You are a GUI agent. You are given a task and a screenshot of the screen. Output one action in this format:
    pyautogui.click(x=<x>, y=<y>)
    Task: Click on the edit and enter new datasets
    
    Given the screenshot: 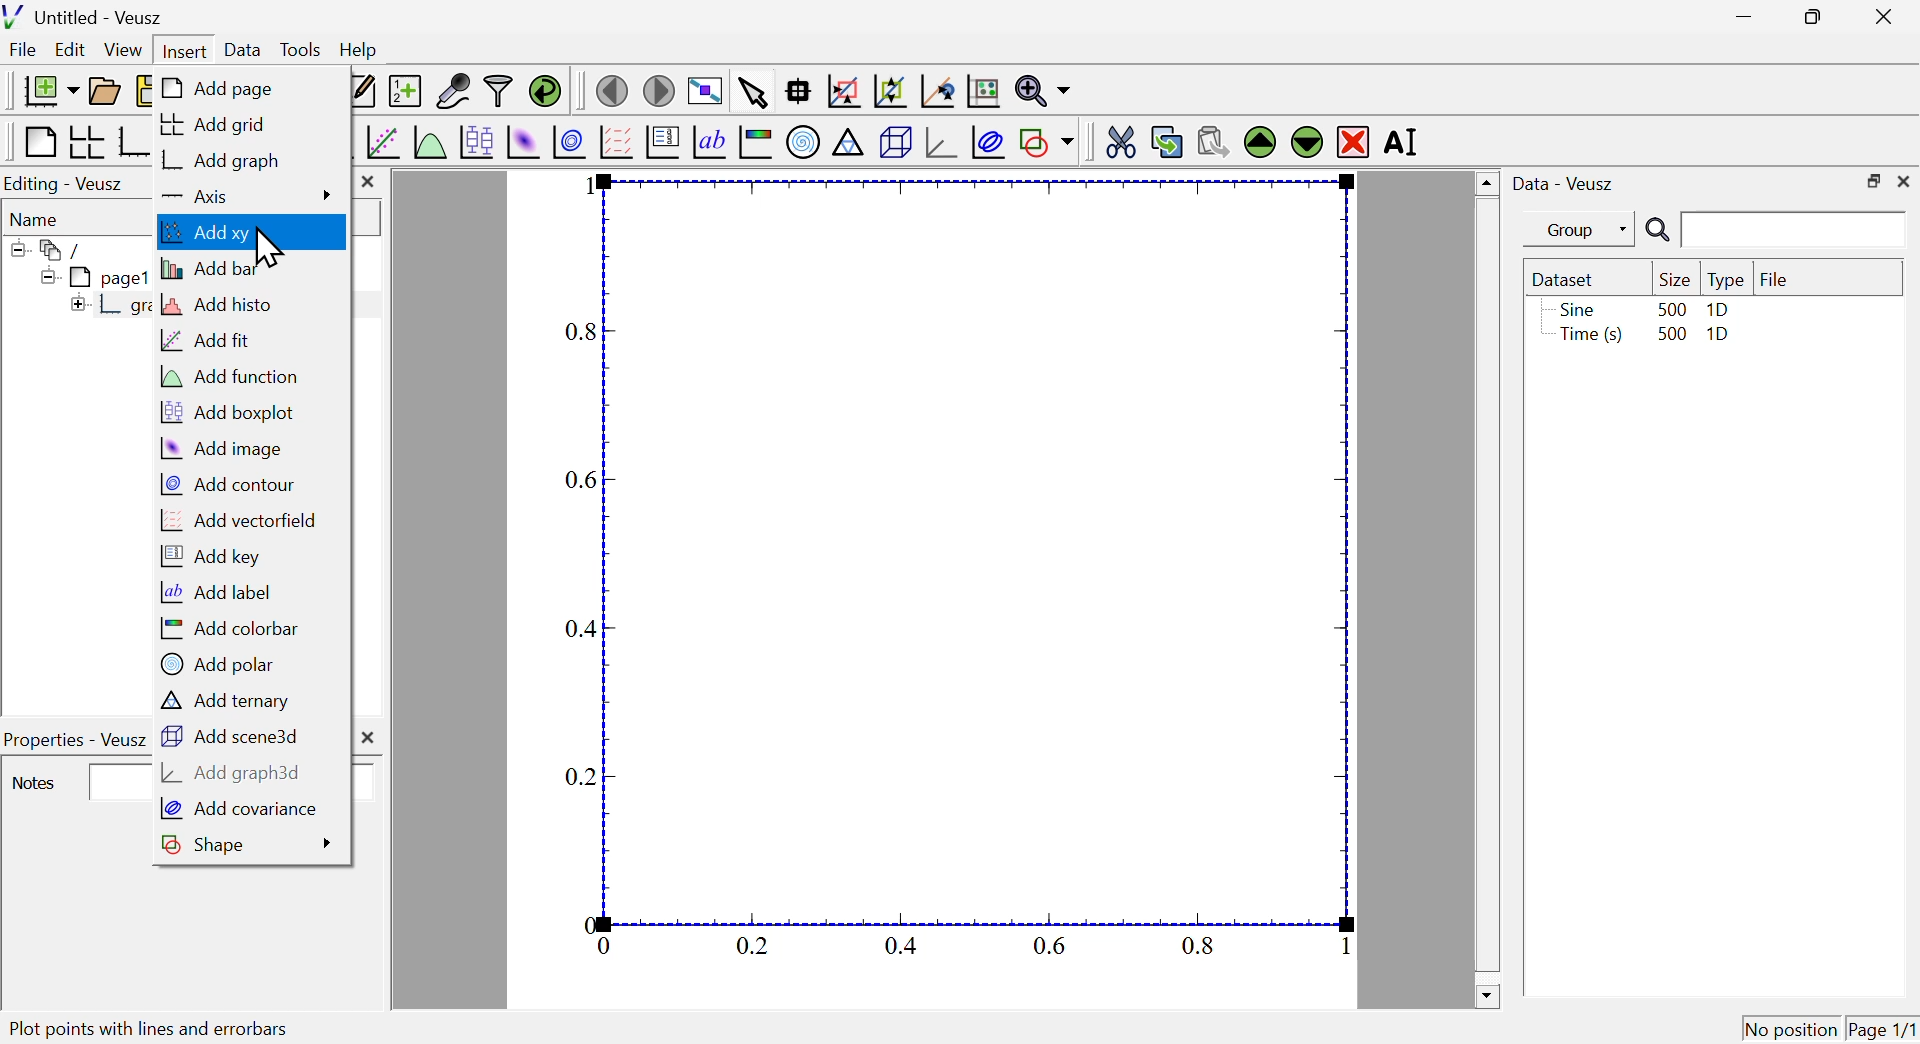 What is the action you would take?
    pyautogui.click(x=362, y=91)
    